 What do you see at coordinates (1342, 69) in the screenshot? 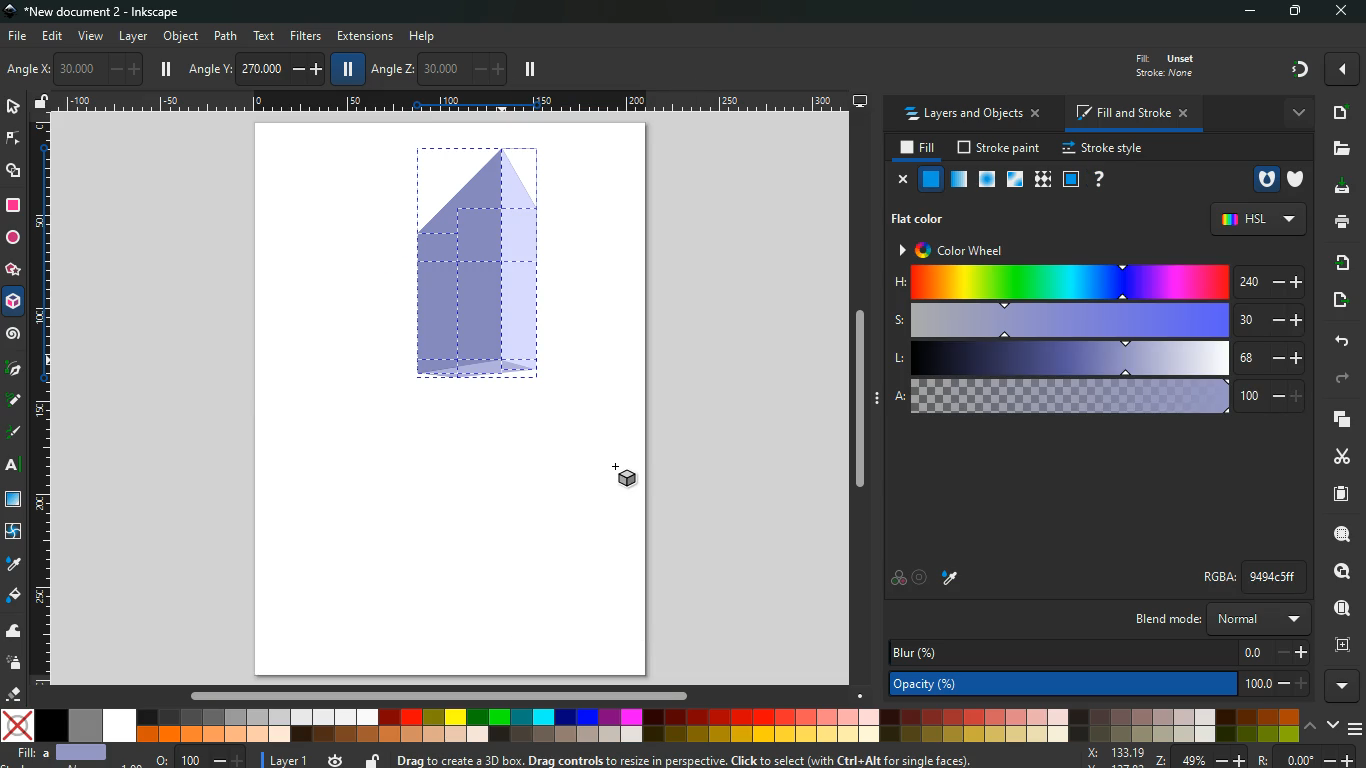
I see `more` at bounding box center [1342, 69].